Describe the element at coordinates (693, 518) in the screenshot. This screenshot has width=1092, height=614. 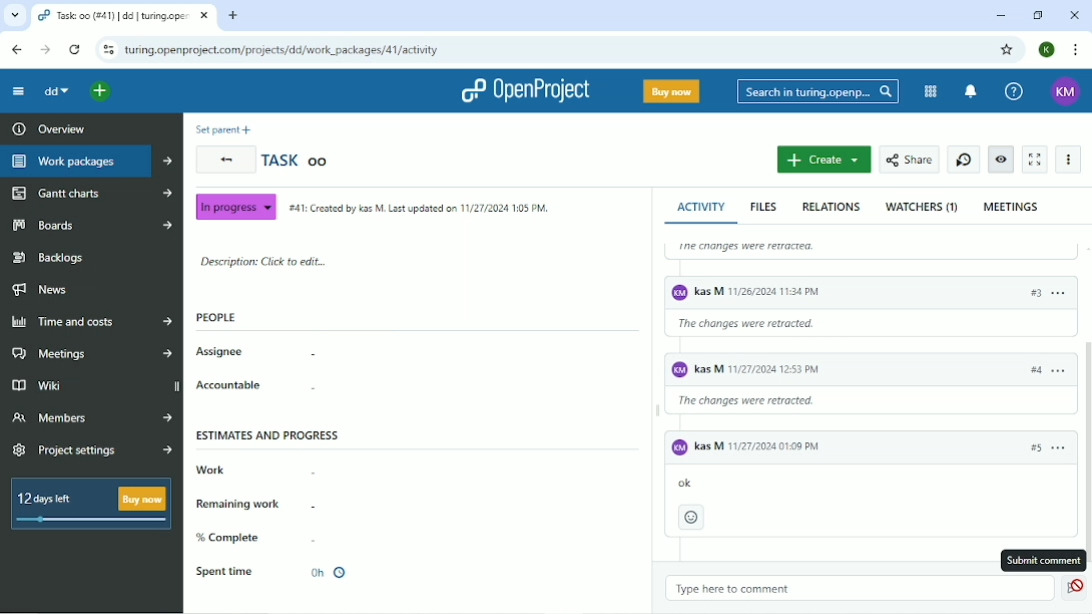
I see `emojis` at that location.